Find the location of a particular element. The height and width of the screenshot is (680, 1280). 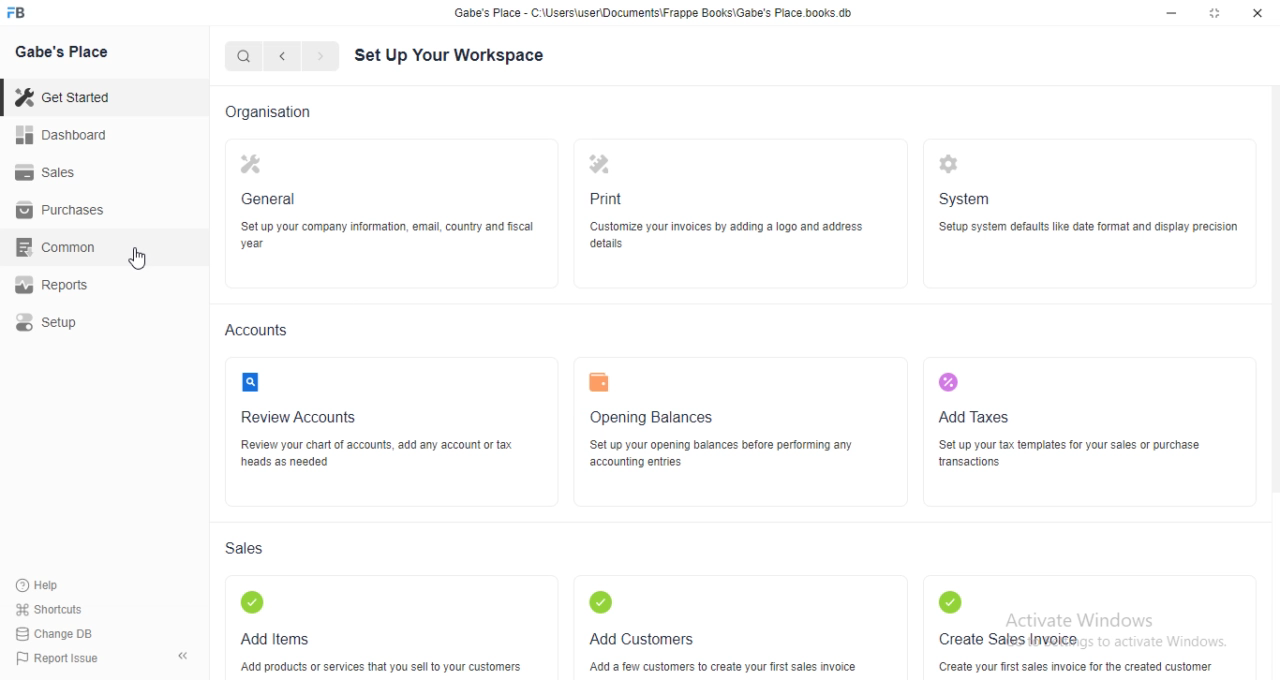

' Shortcuts is located at coordinates (50, 608).